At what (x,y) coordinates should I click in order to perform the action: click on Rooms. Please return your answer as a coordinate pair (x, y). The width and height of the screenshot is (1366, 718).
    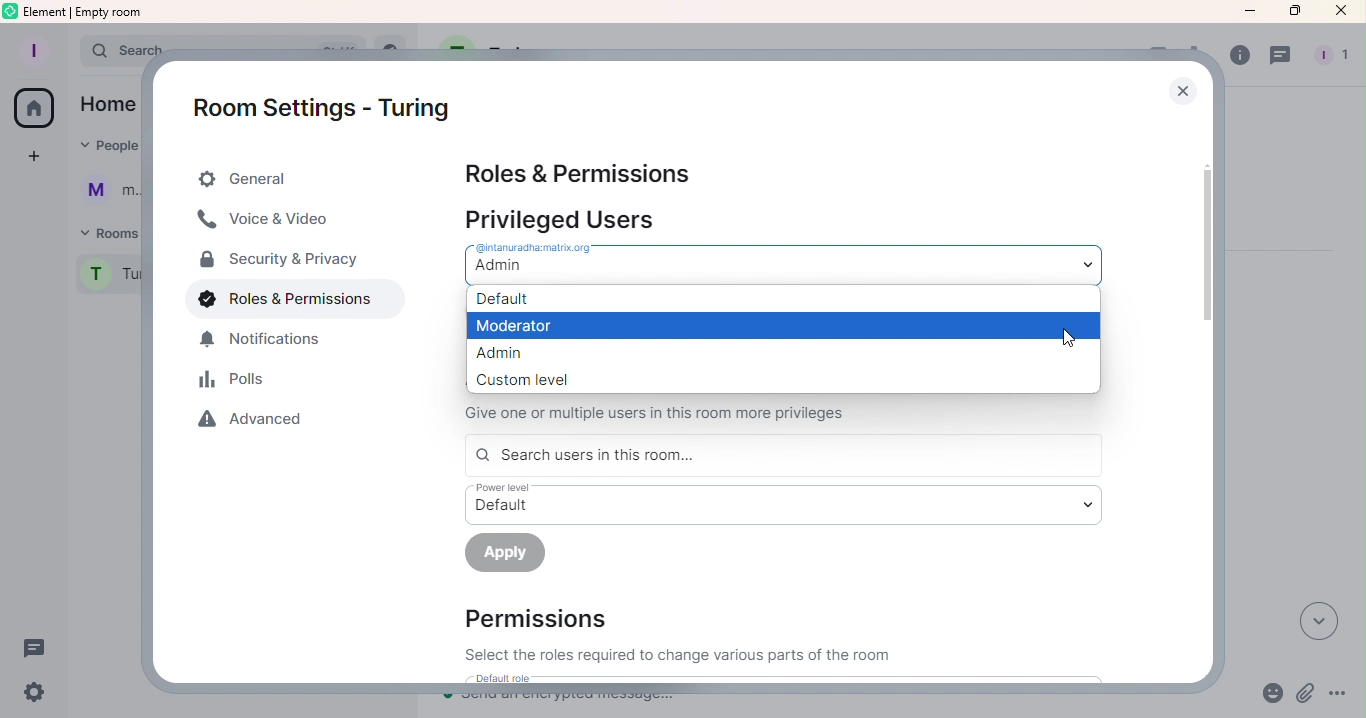
    Looking at the image, I should click on (107, 230).